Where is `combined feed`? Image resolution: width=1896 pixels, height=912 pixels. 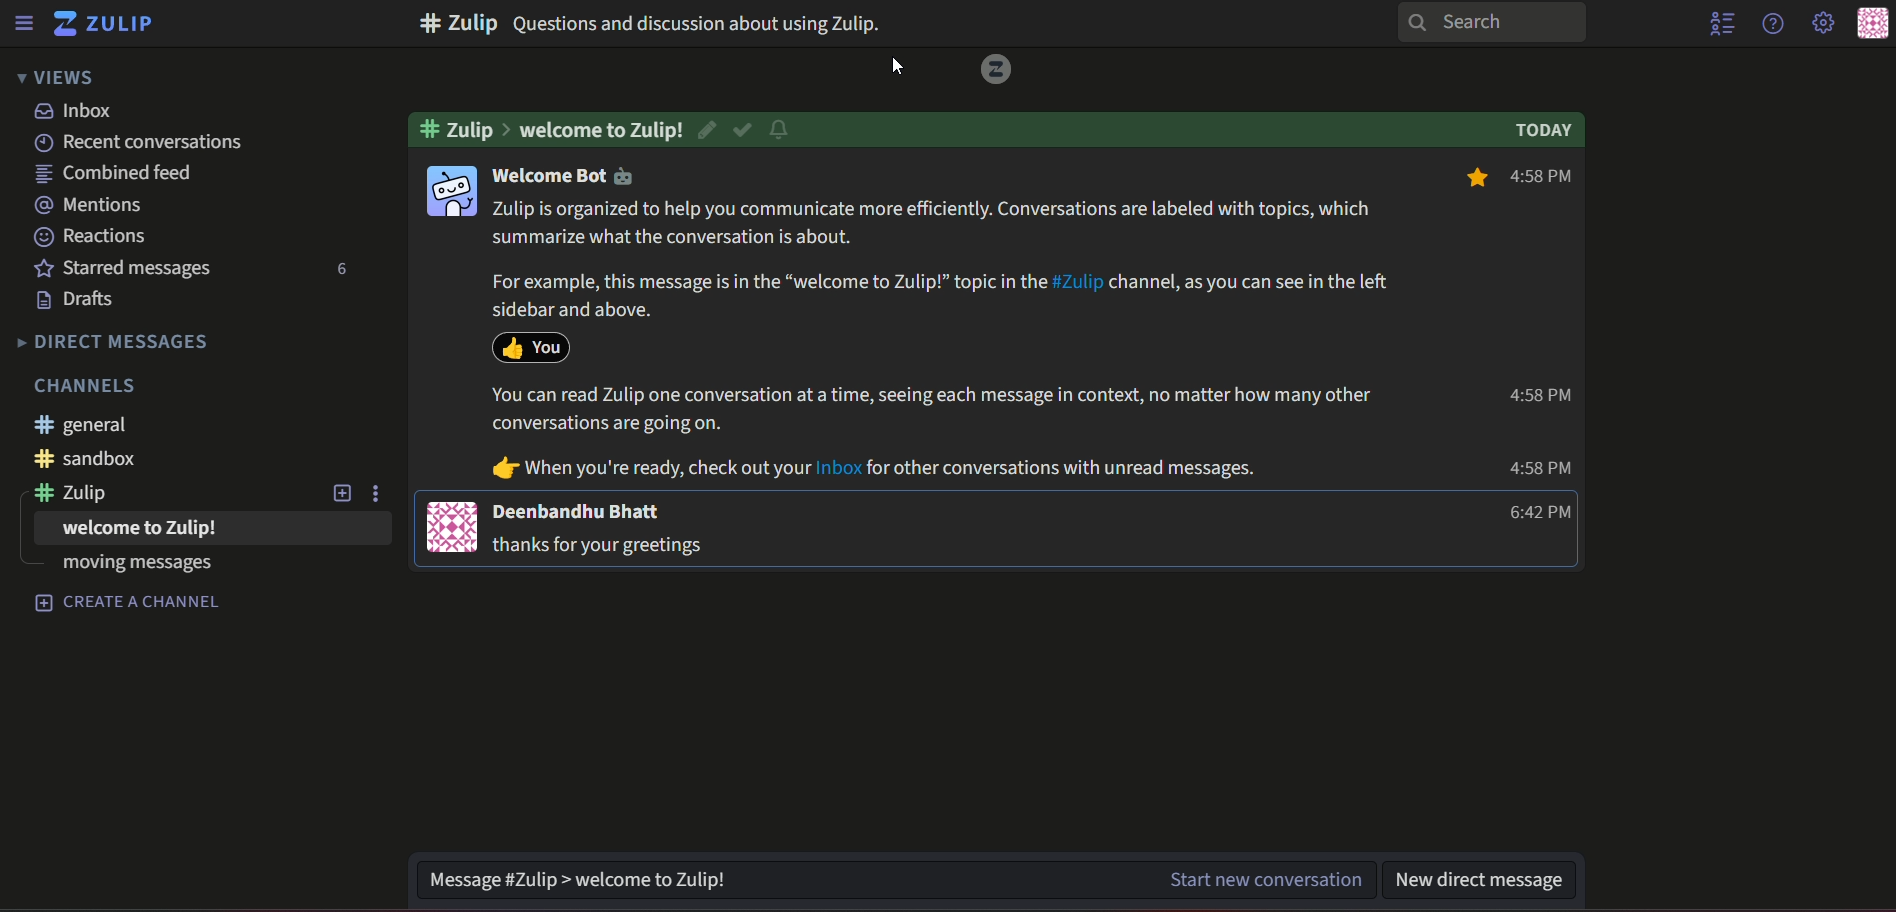
combined feed is located at coordinates (115, 173).